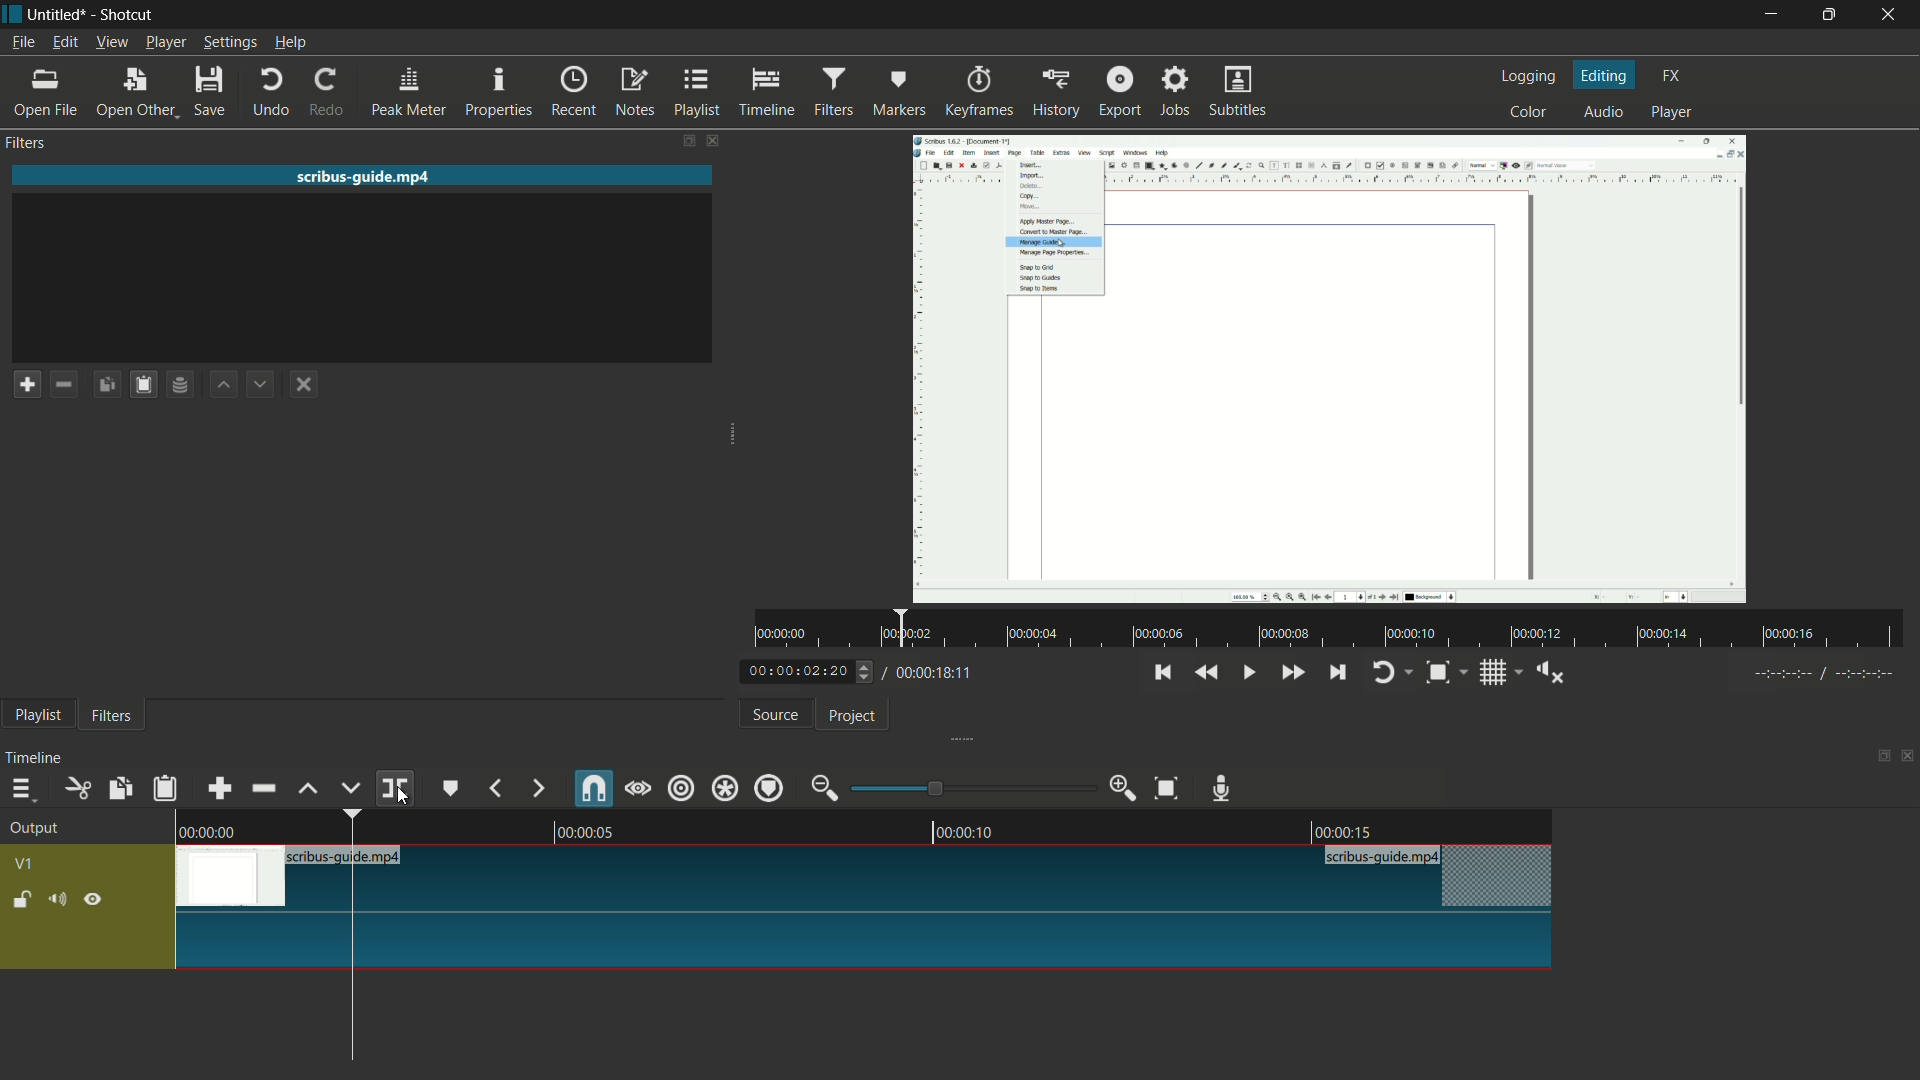 Image resolution: width=1920 pixels, height=1080 pixels. Describe the element at coordinates (850, 716) in the screenshot. I see `project` at that location.